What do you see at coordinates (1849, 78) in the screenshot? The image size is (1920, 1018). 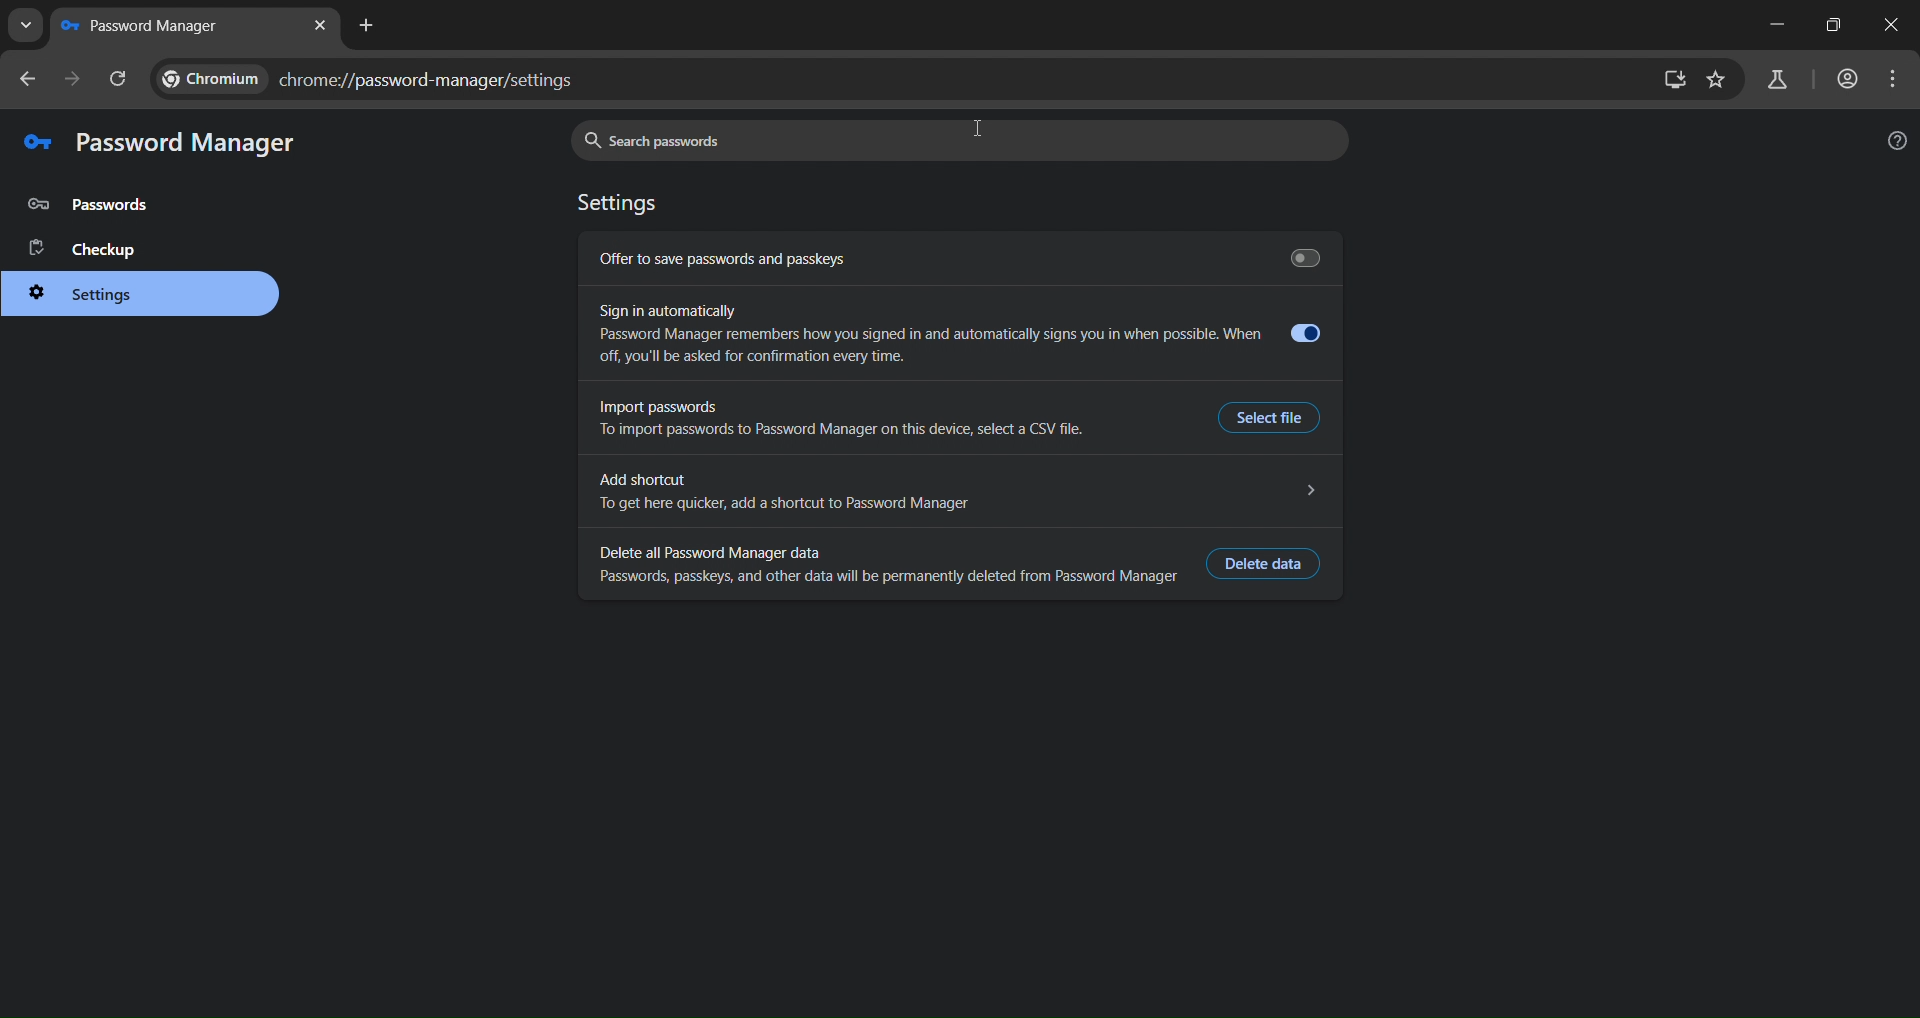 I see `accounts` at bounding box center [1849, 78].